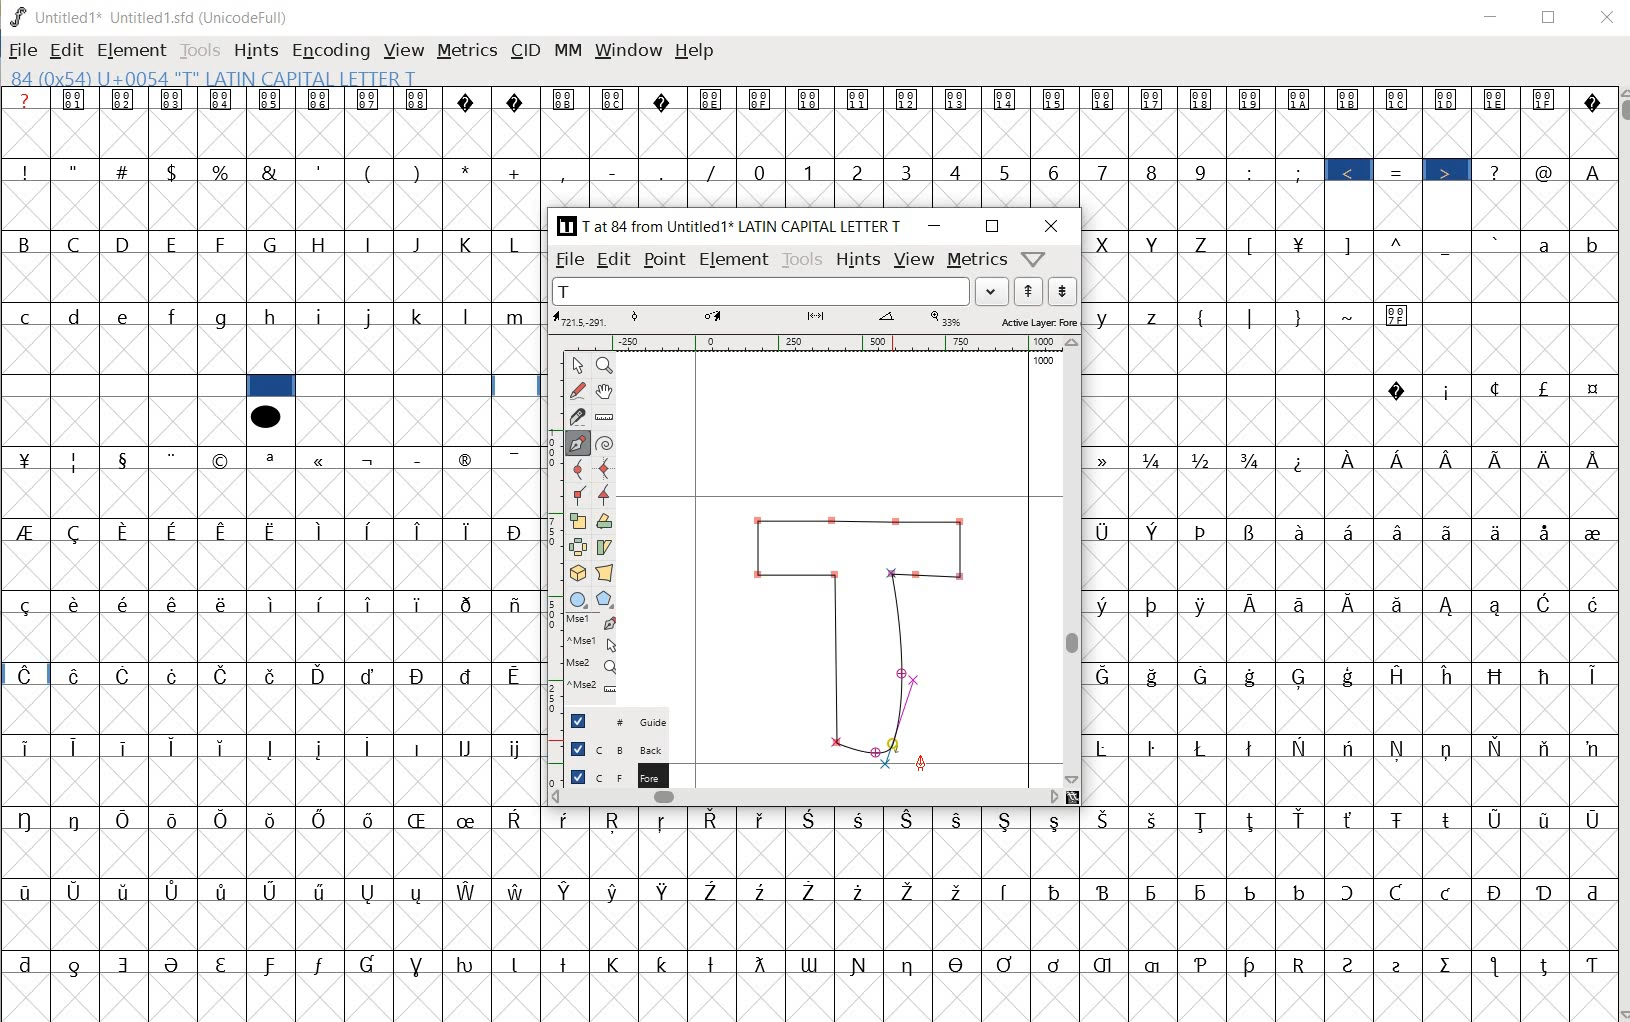 The height and width of the screenshot is (1022, 1630). I want to click on 3, so click(910, 173).